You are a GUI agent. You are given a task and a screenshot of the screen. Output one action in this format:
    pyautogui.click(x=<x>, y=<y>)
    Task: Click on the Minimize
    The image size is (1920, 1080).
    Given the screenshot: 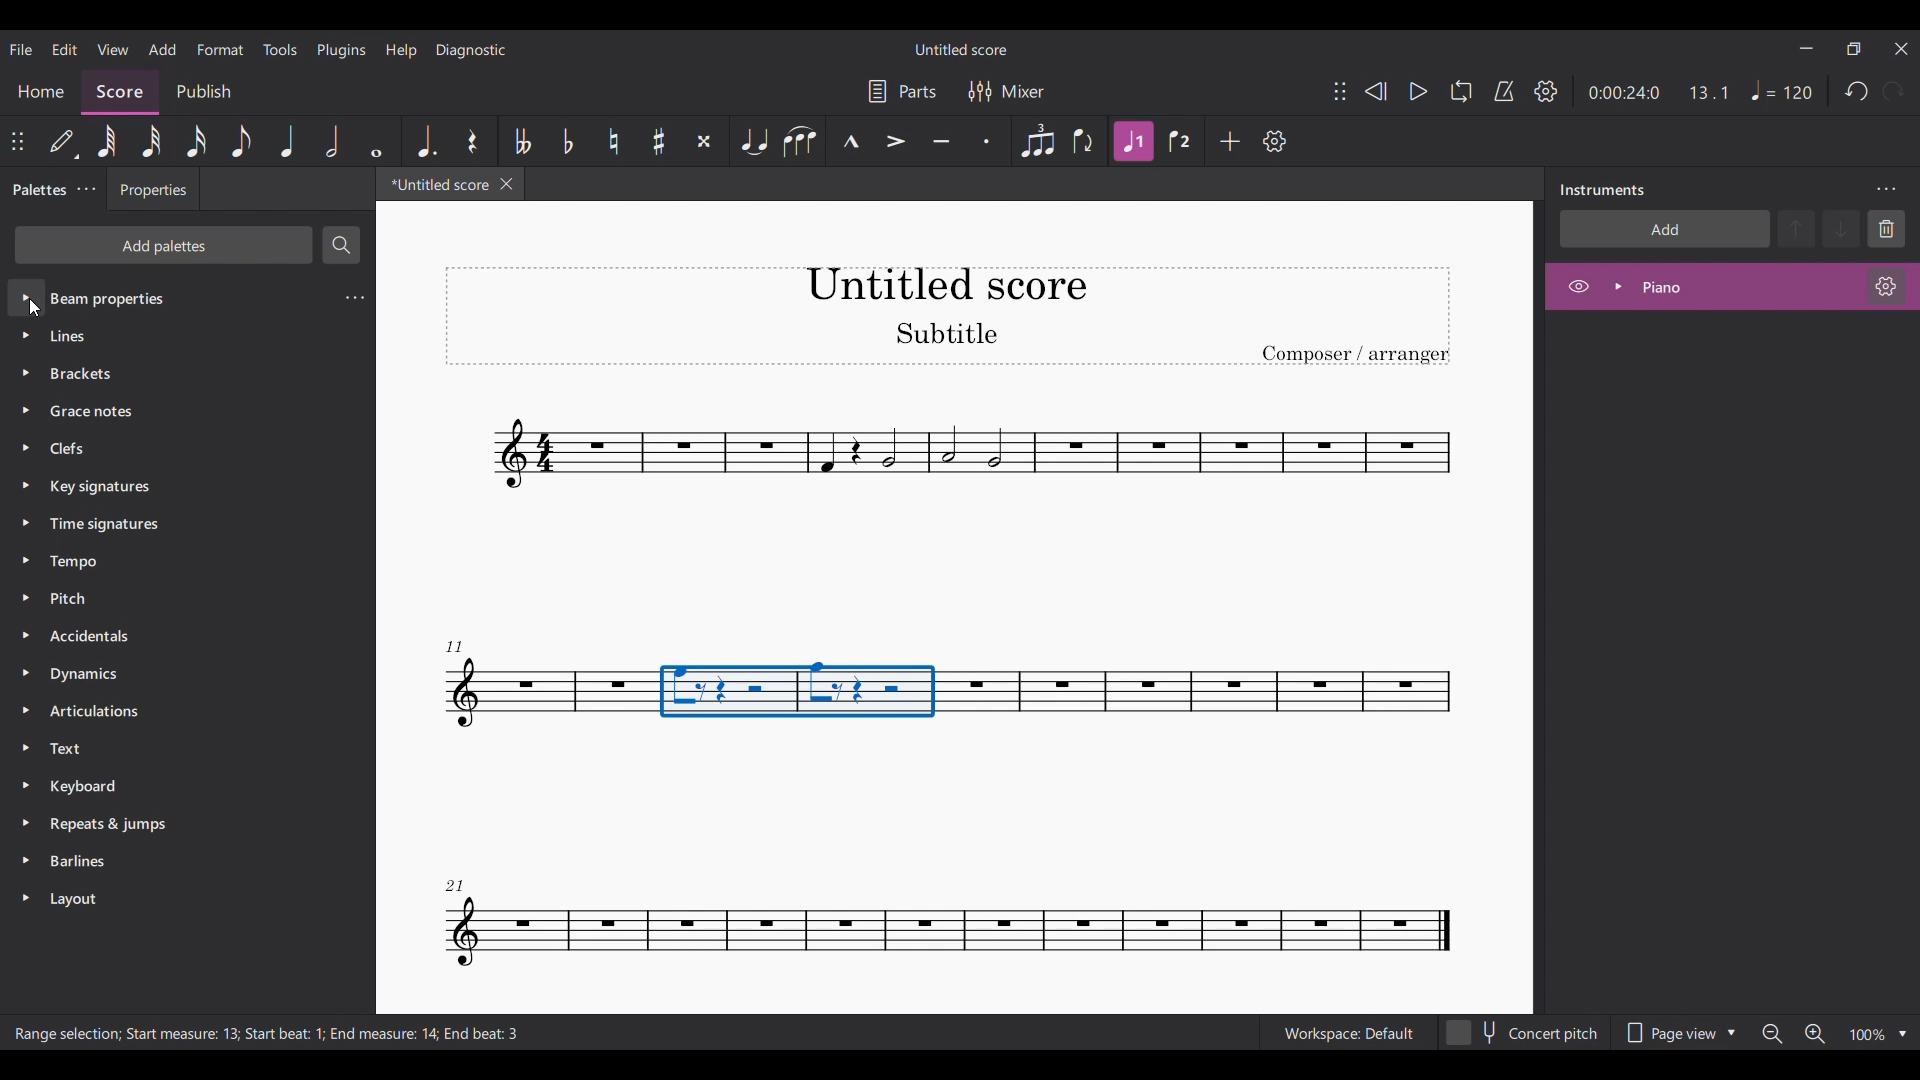 What is the action you would take?
    pyautogui.click(x=1807, y=48)
    